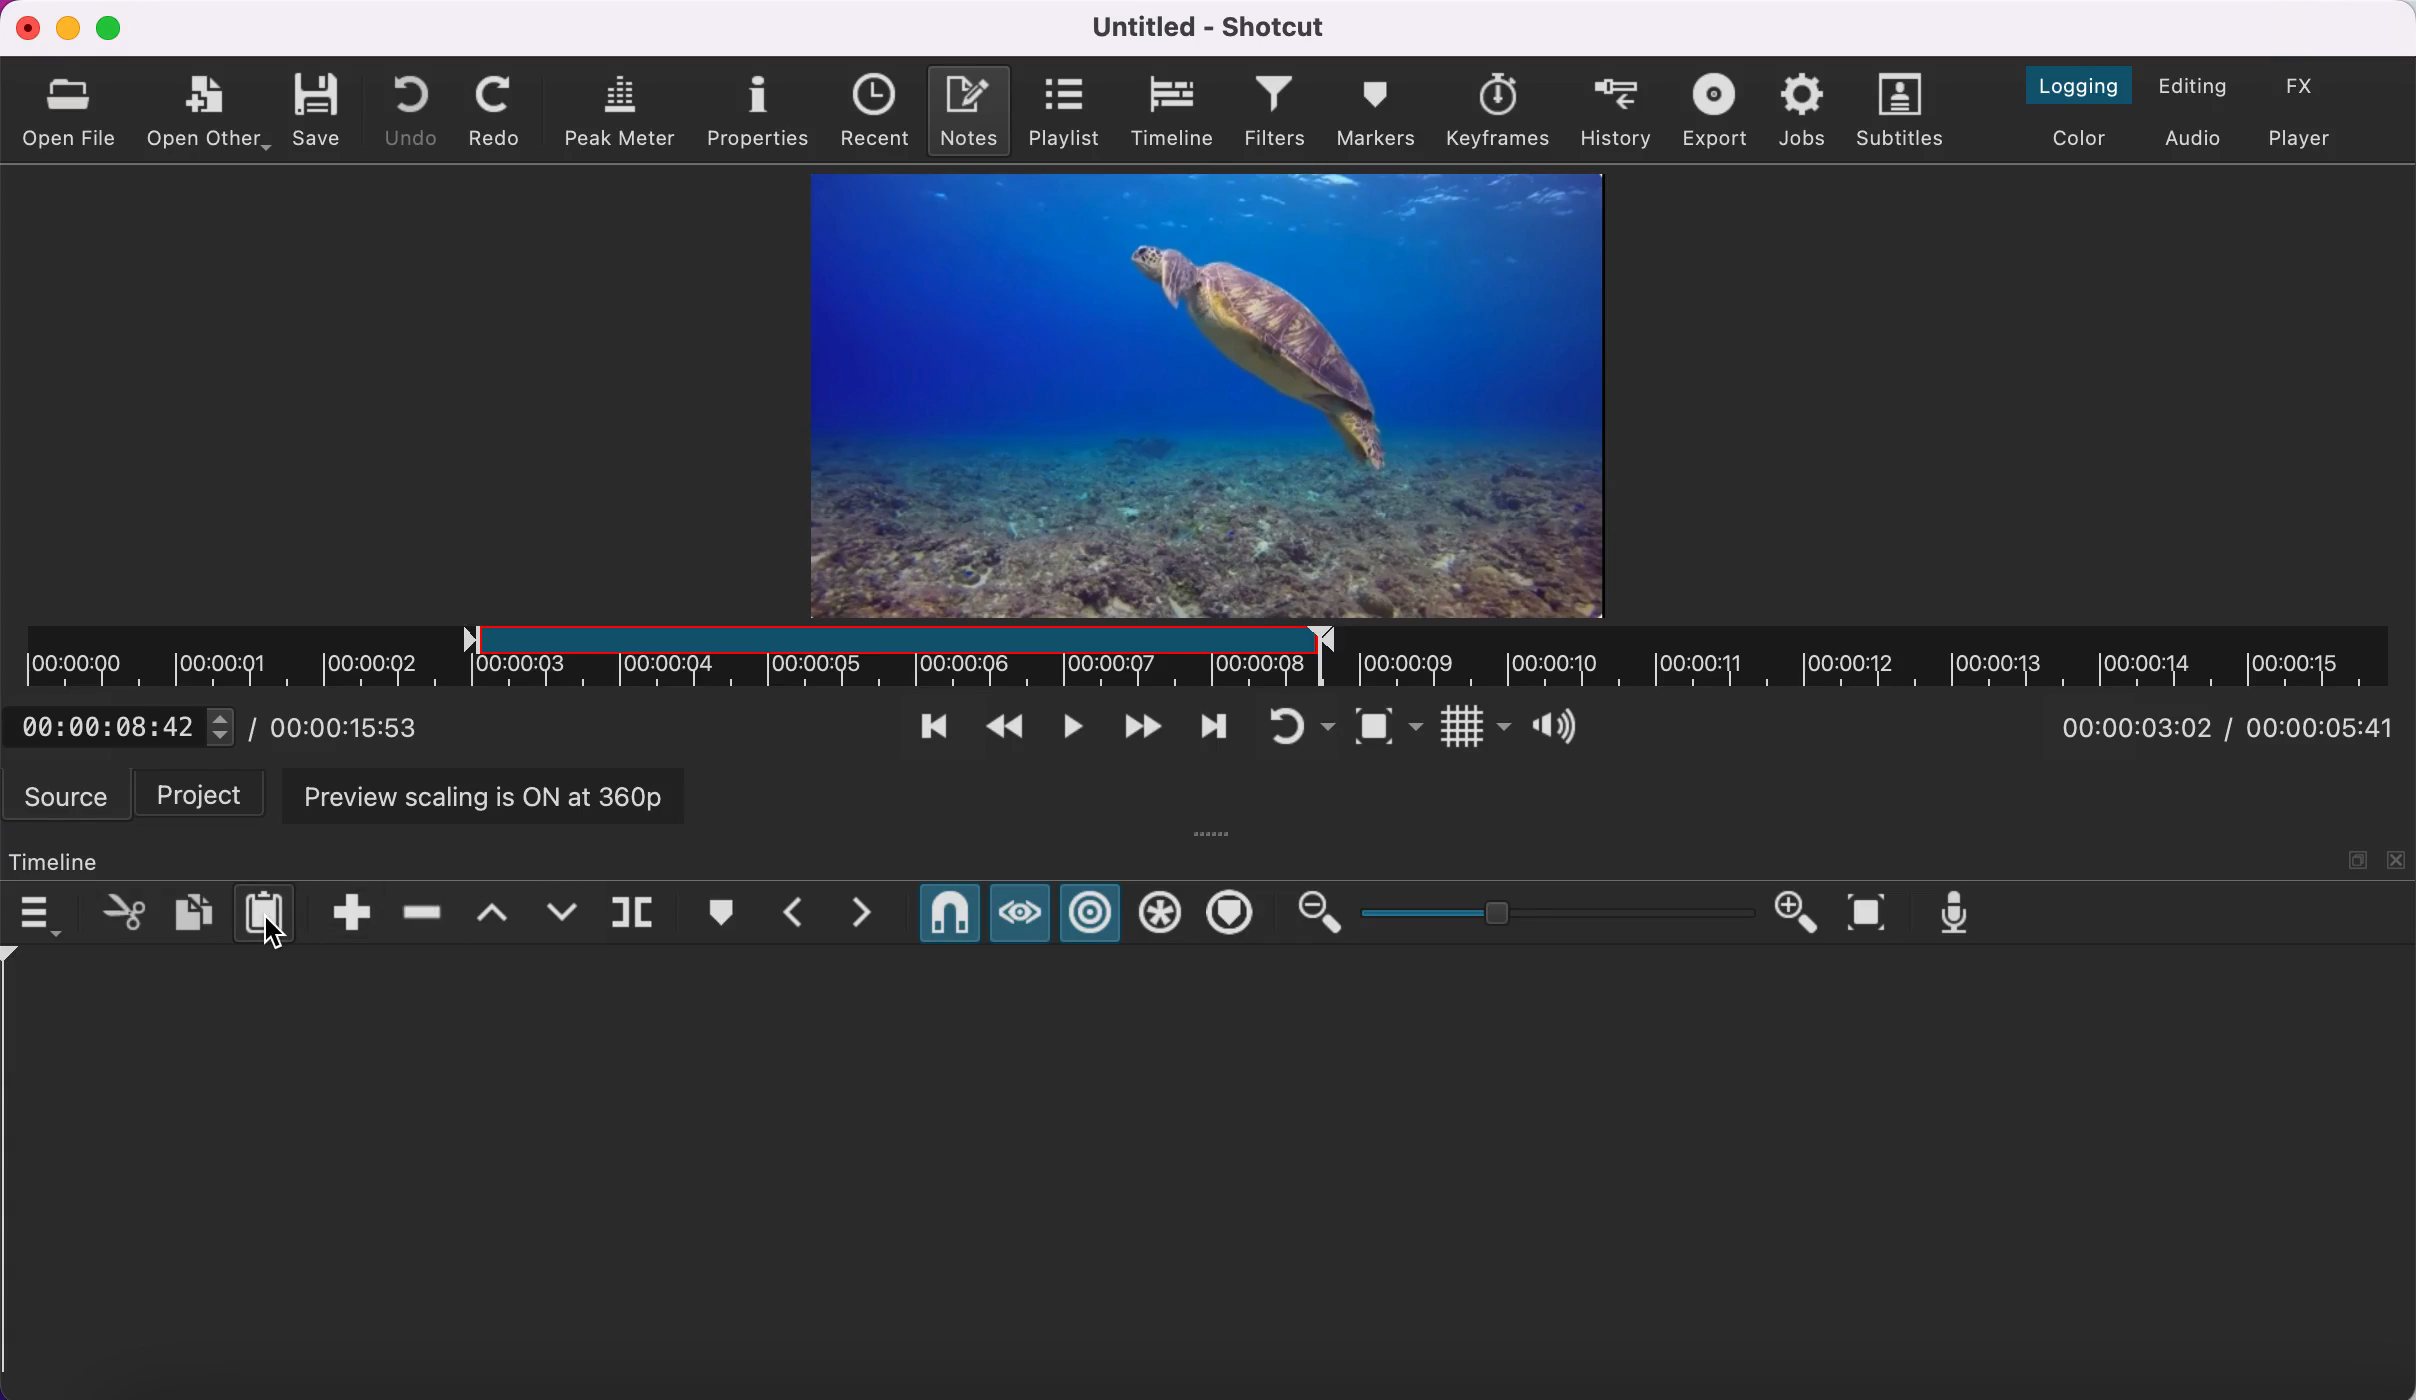 The image size is (2416, 1400). What do you see at coordinates (1555, 725) in the screenshot?
I see `` at bounding box center [1555, 725].